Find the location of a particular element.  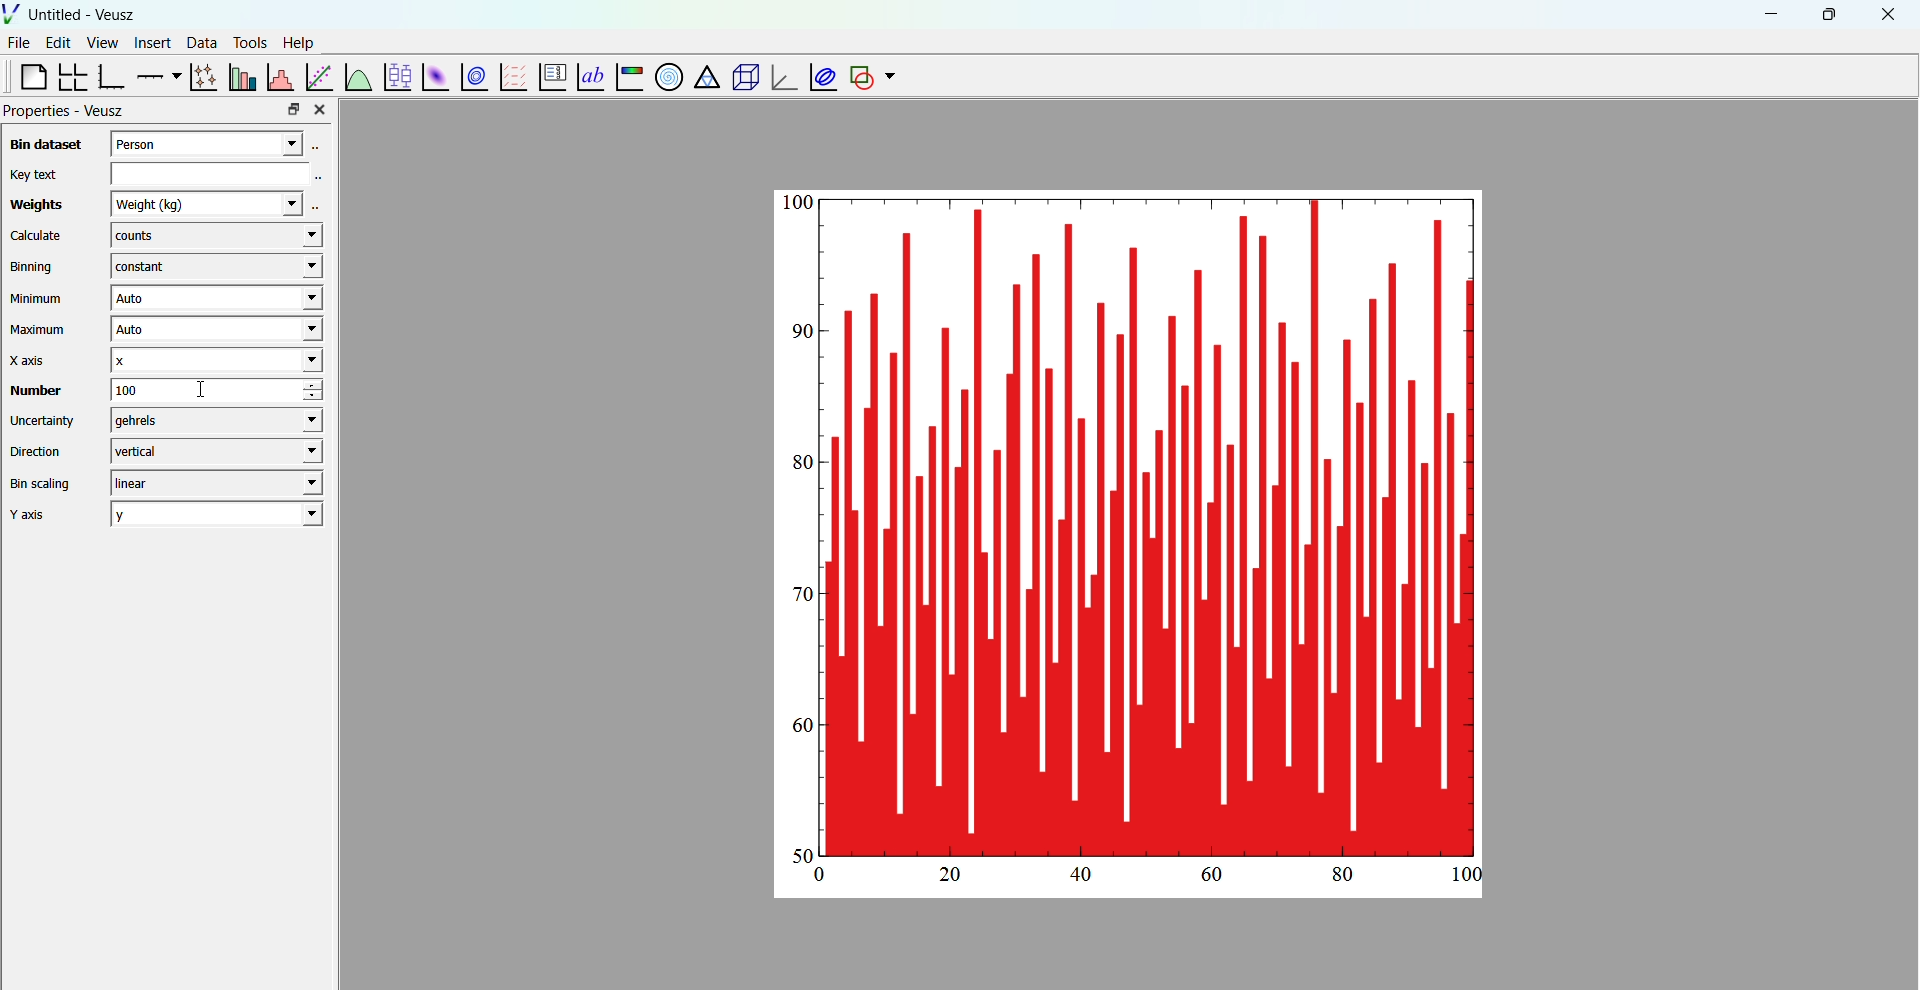

Bin Dataset is located at coordinates (43, 144).